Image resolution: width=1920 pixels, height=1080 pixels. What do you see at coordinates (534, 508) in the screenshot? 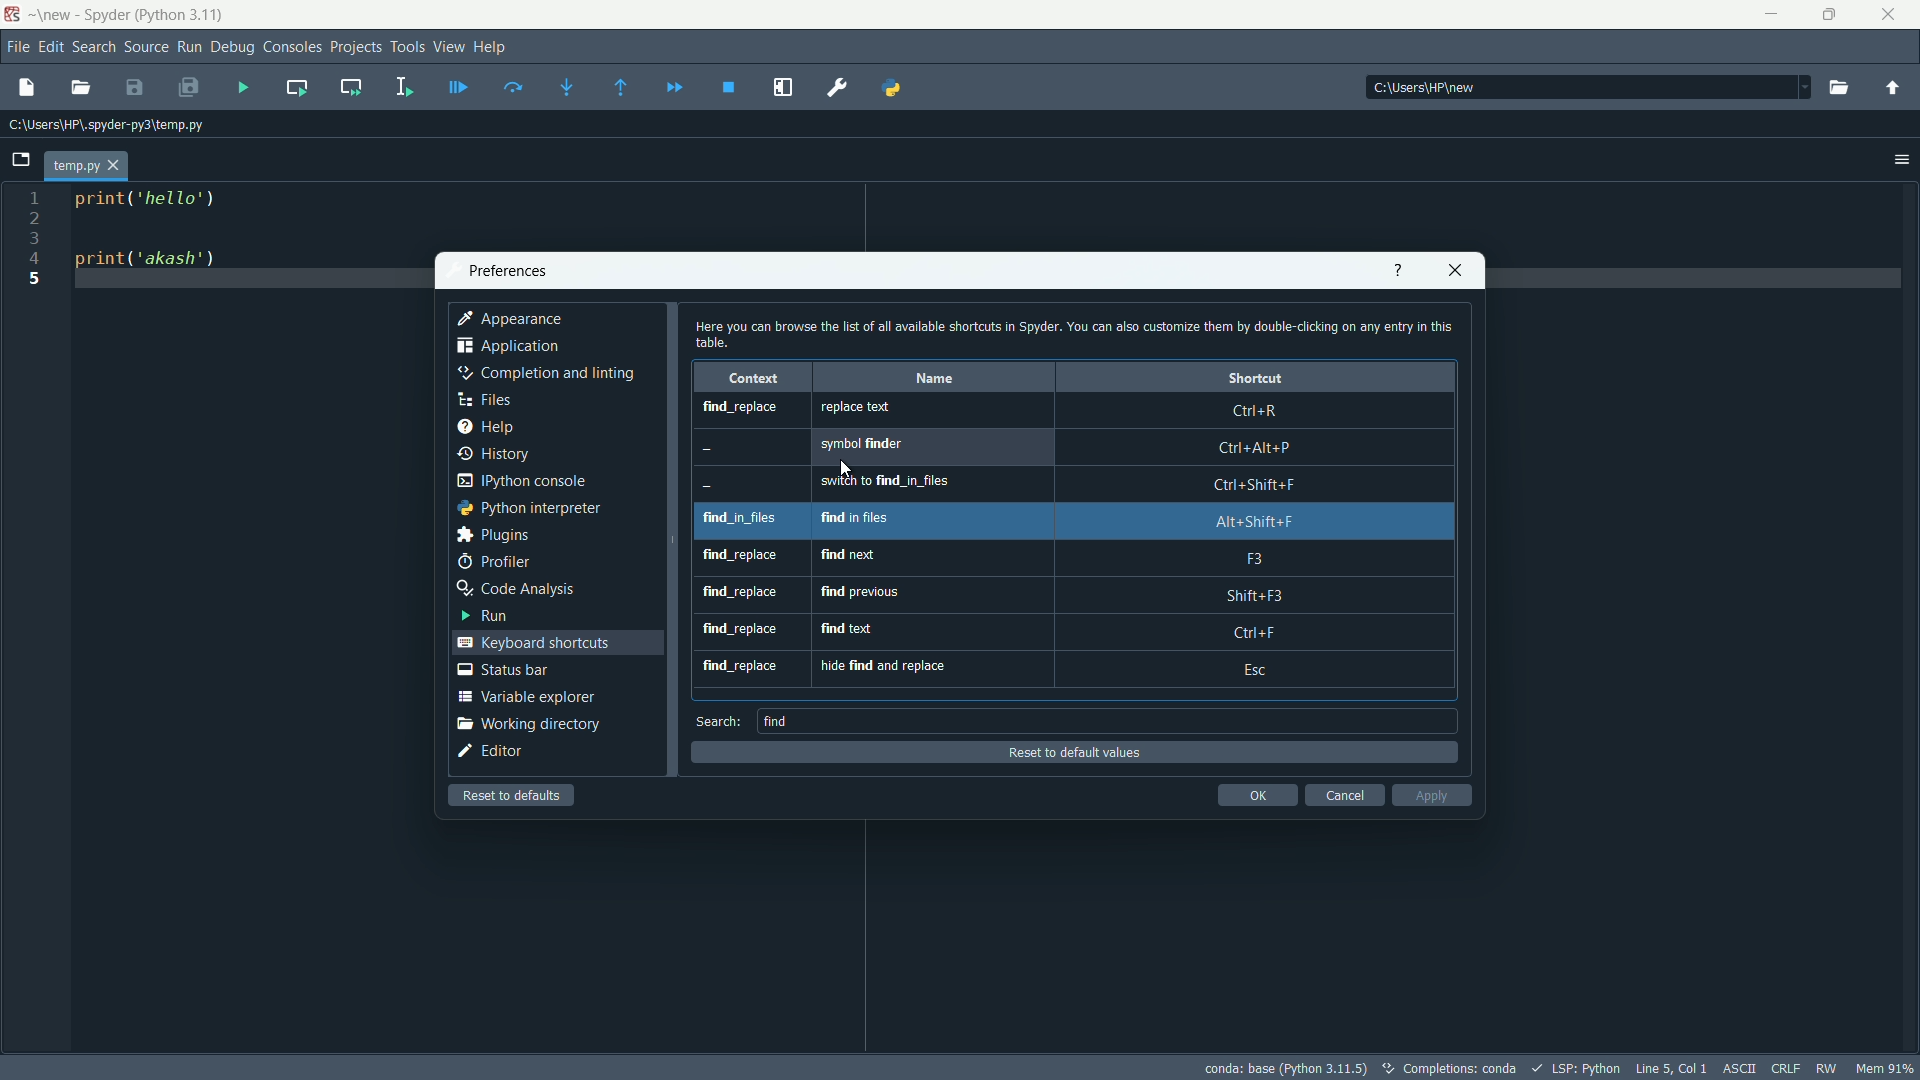
I see `python interpreter` at bounding box center [534, 508].